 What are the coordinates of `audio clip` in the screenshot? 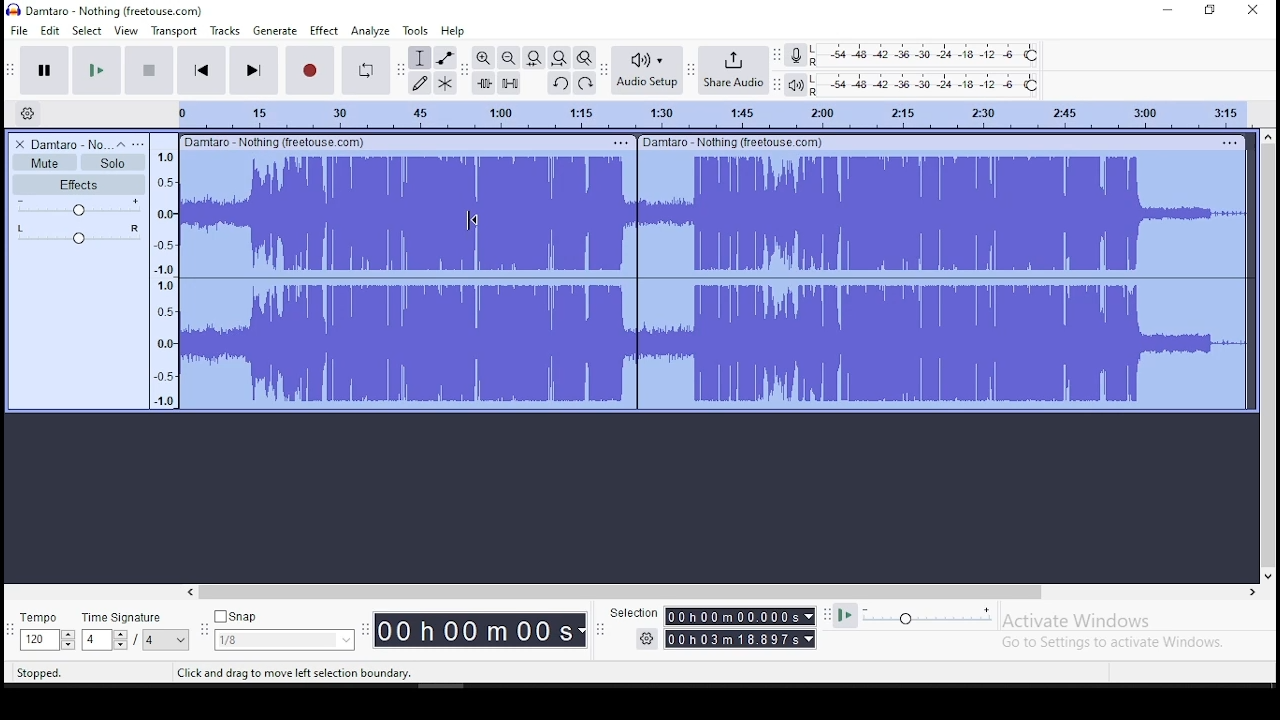 It's located at (943, 281).